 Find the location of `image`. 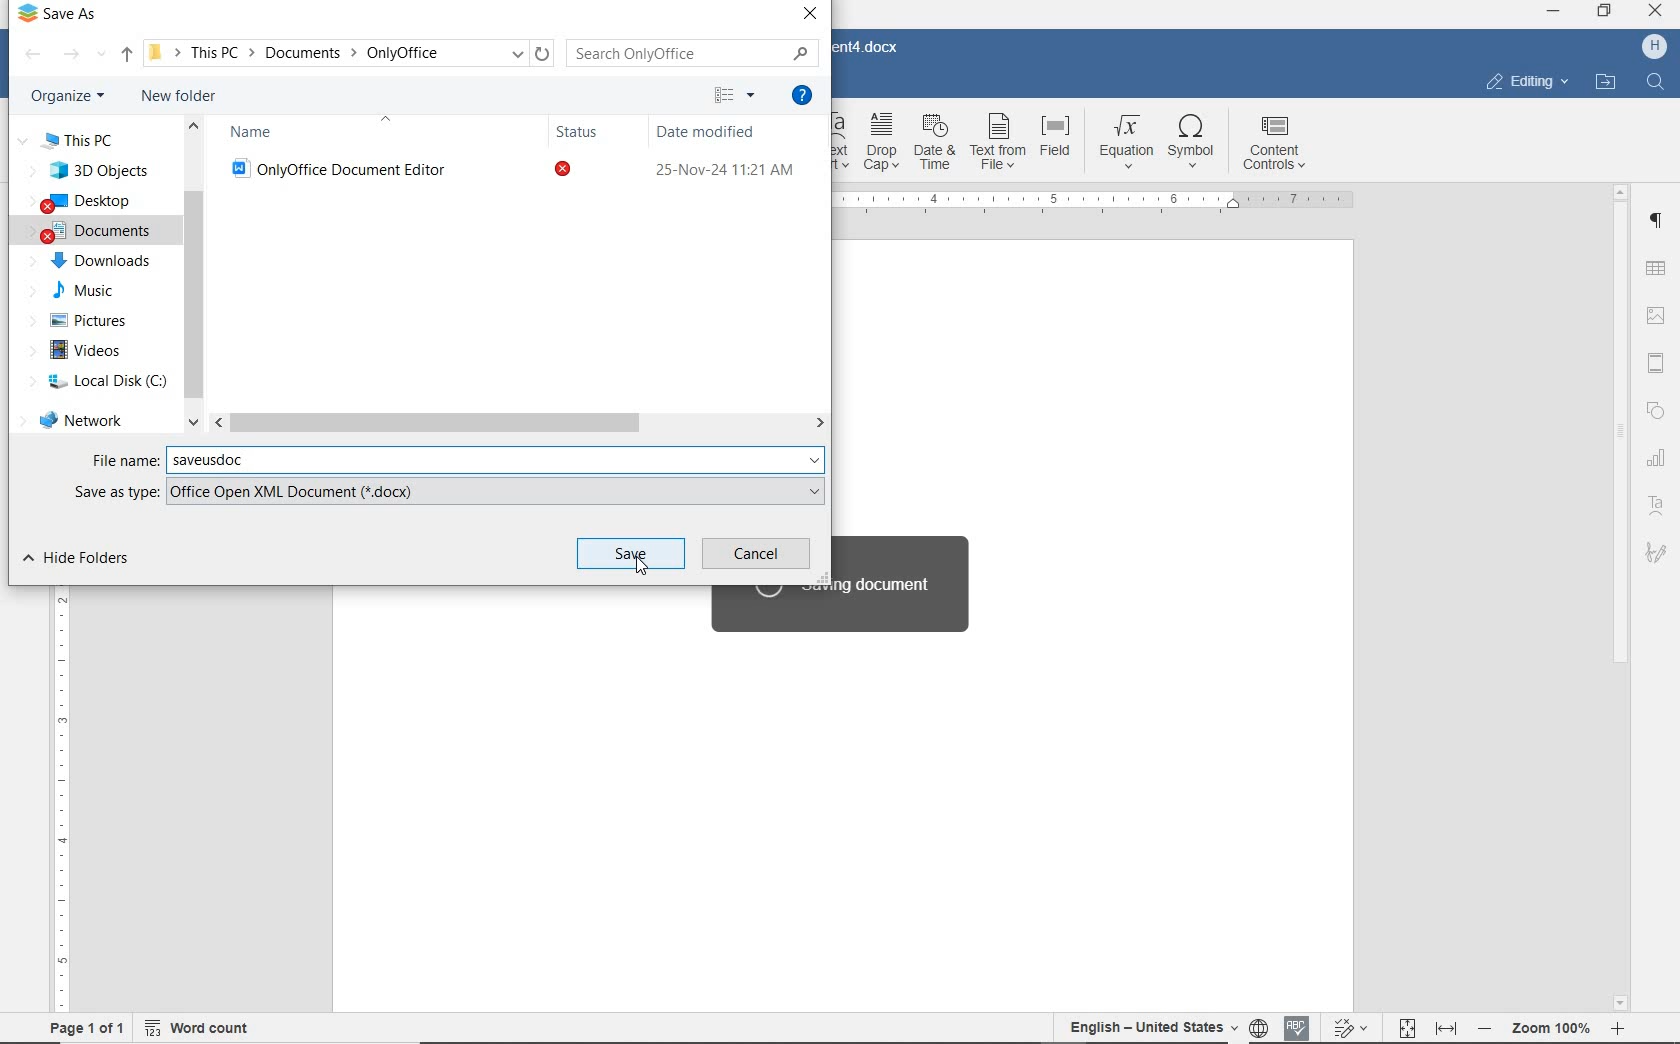

image is located at coordinates (1659, 315).